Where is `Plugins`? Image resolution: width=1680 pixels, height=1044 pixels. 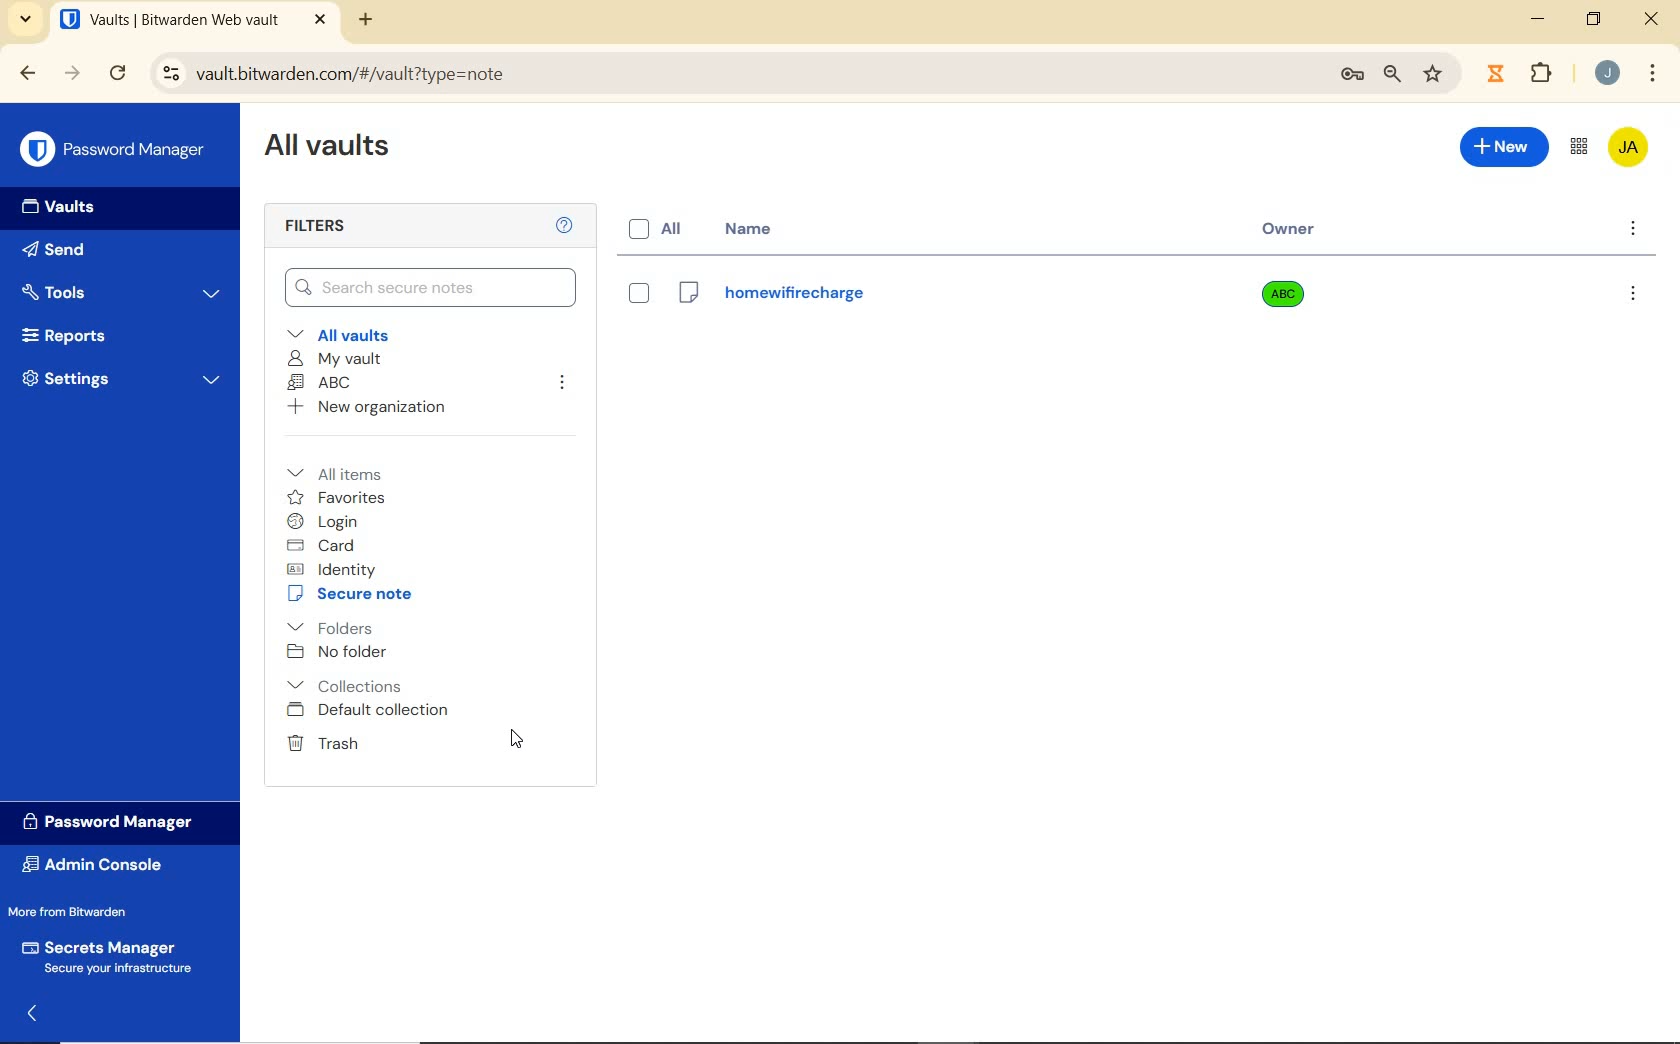
Plugins is located at coordinates (1545, 71).